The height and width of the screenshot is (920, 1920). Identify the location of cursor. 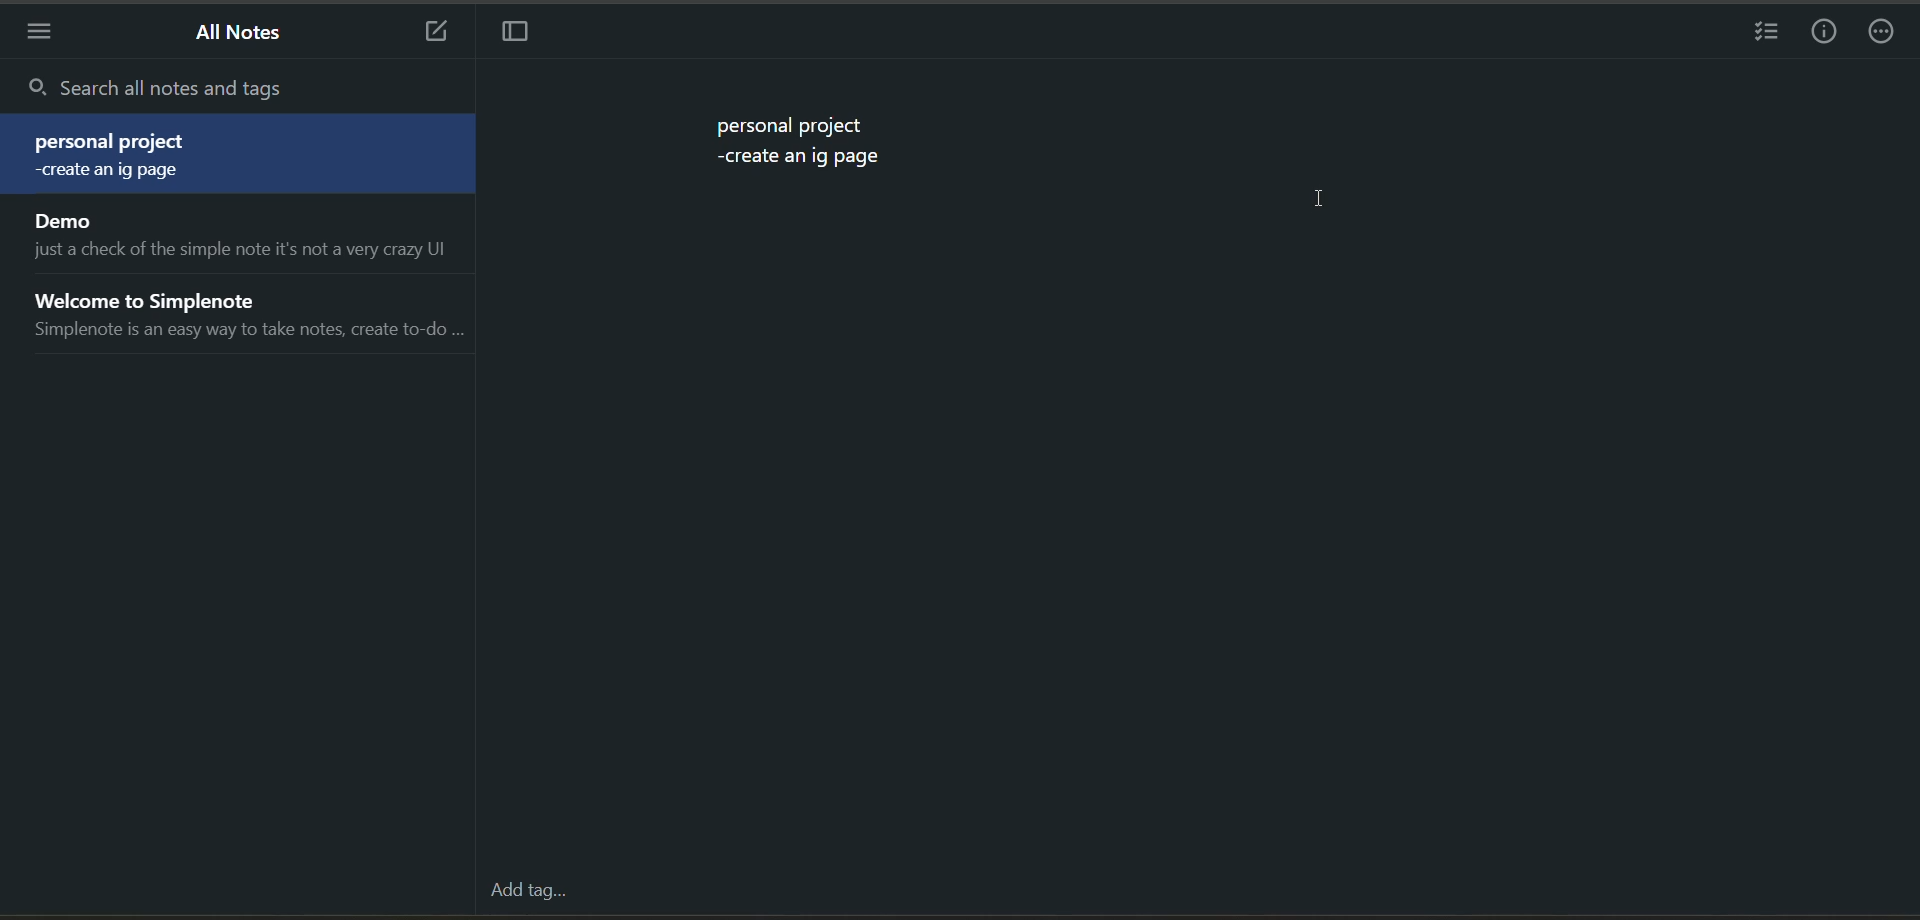
(1323, 202).